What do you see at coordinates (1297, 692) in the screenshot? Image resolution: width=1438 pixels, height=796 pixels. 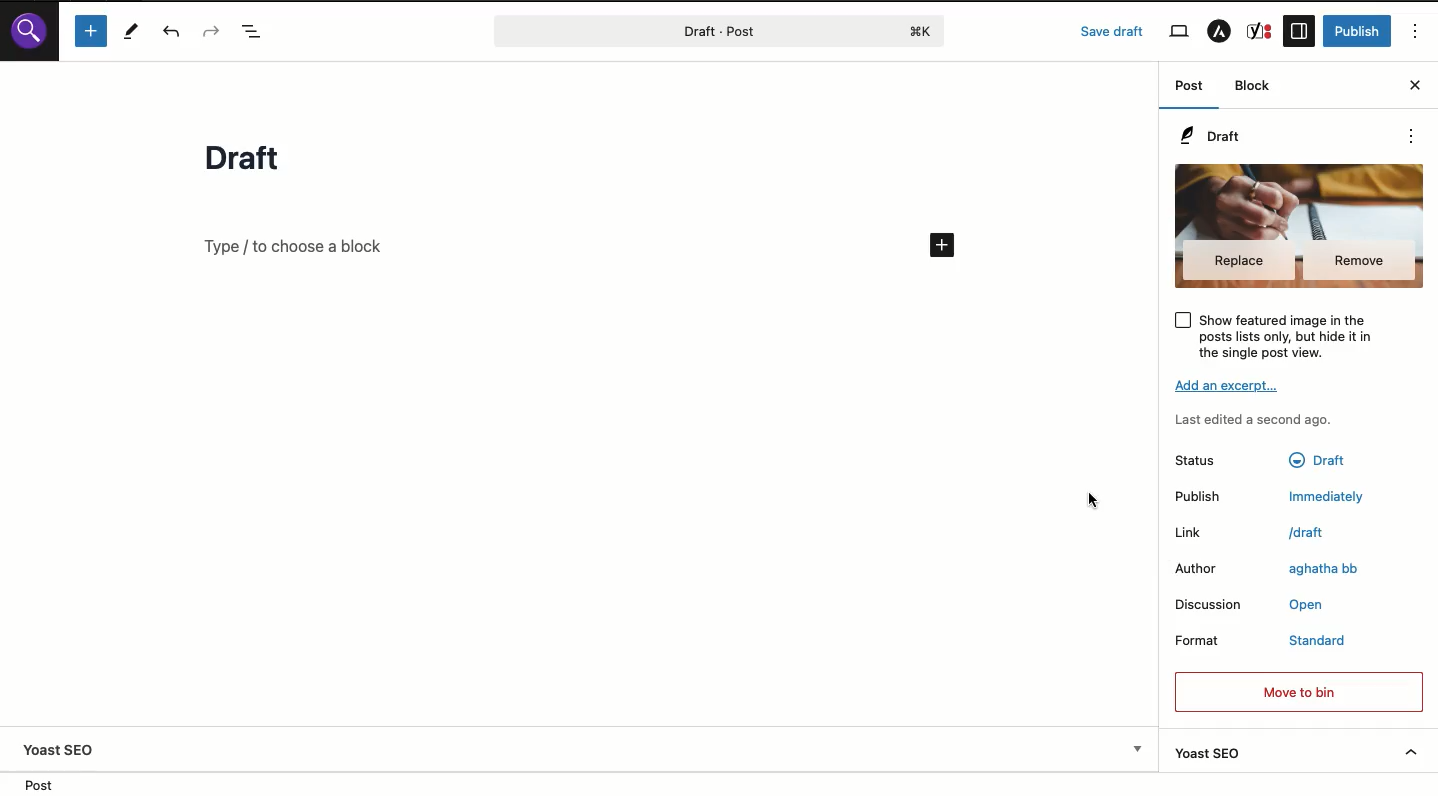 I see `Move to bin` at bounding box center [1297, 692].